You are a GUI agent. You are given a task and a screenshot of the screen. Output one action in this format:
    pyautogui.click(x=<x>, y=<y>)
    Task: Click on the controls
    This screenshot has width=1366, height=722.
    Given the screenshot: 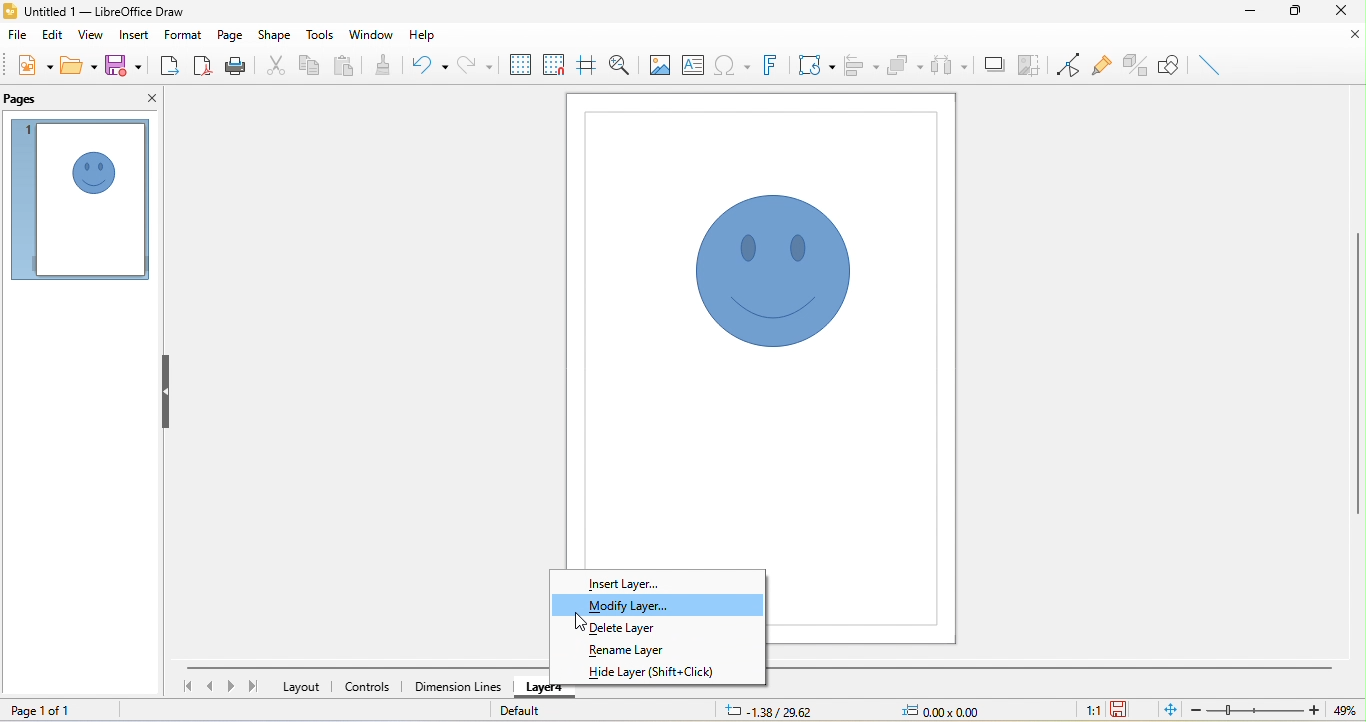 What is the action you would take?
    pyautogui.click(x=369, y=687)
    